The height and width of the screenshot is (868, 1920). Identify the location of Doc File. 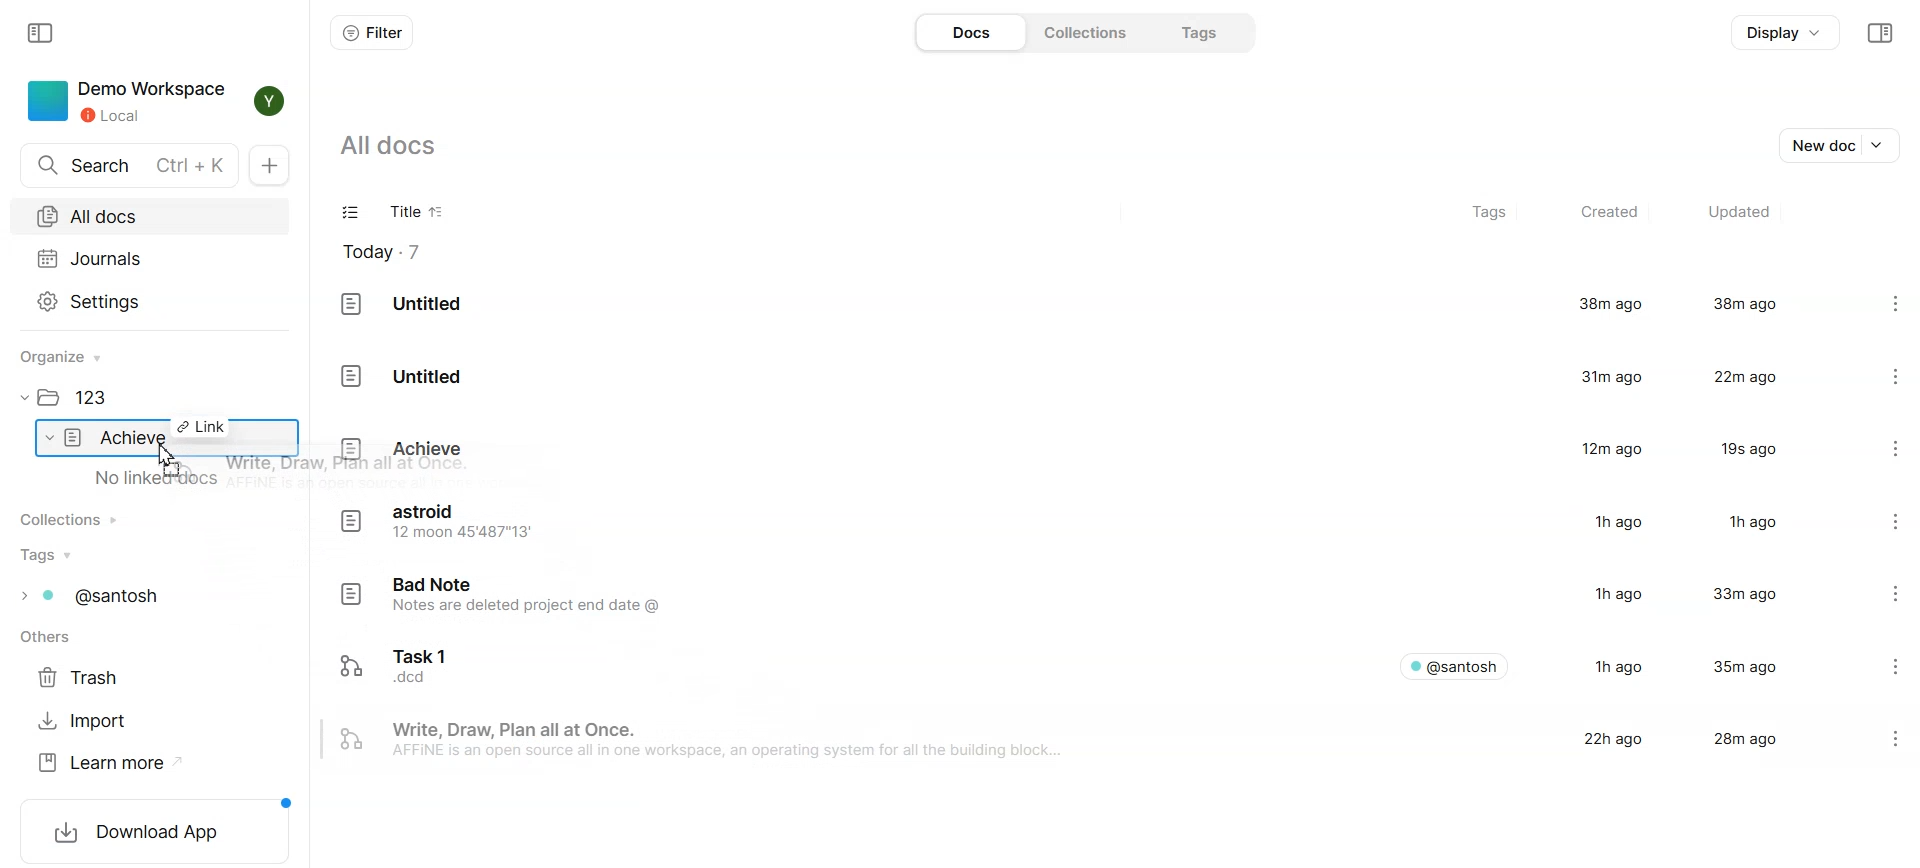
(1075, 305).